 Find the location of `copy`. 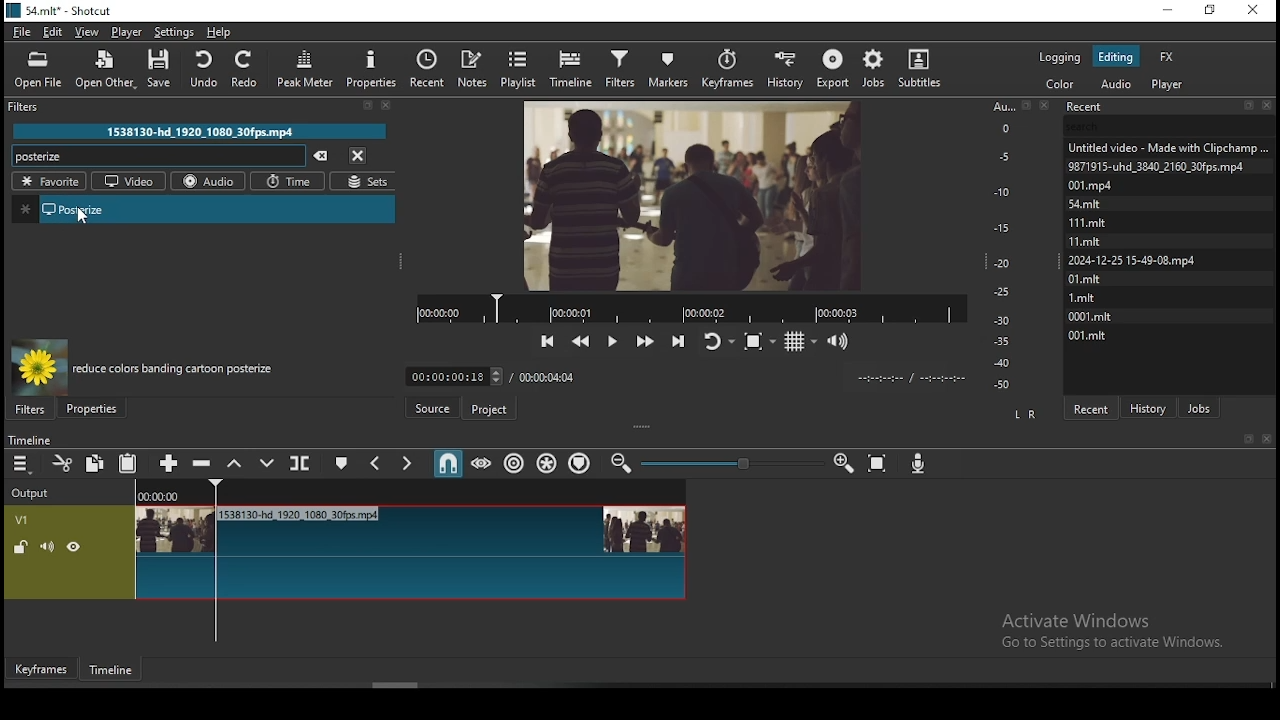

copy is located at coordinates (96, 464).